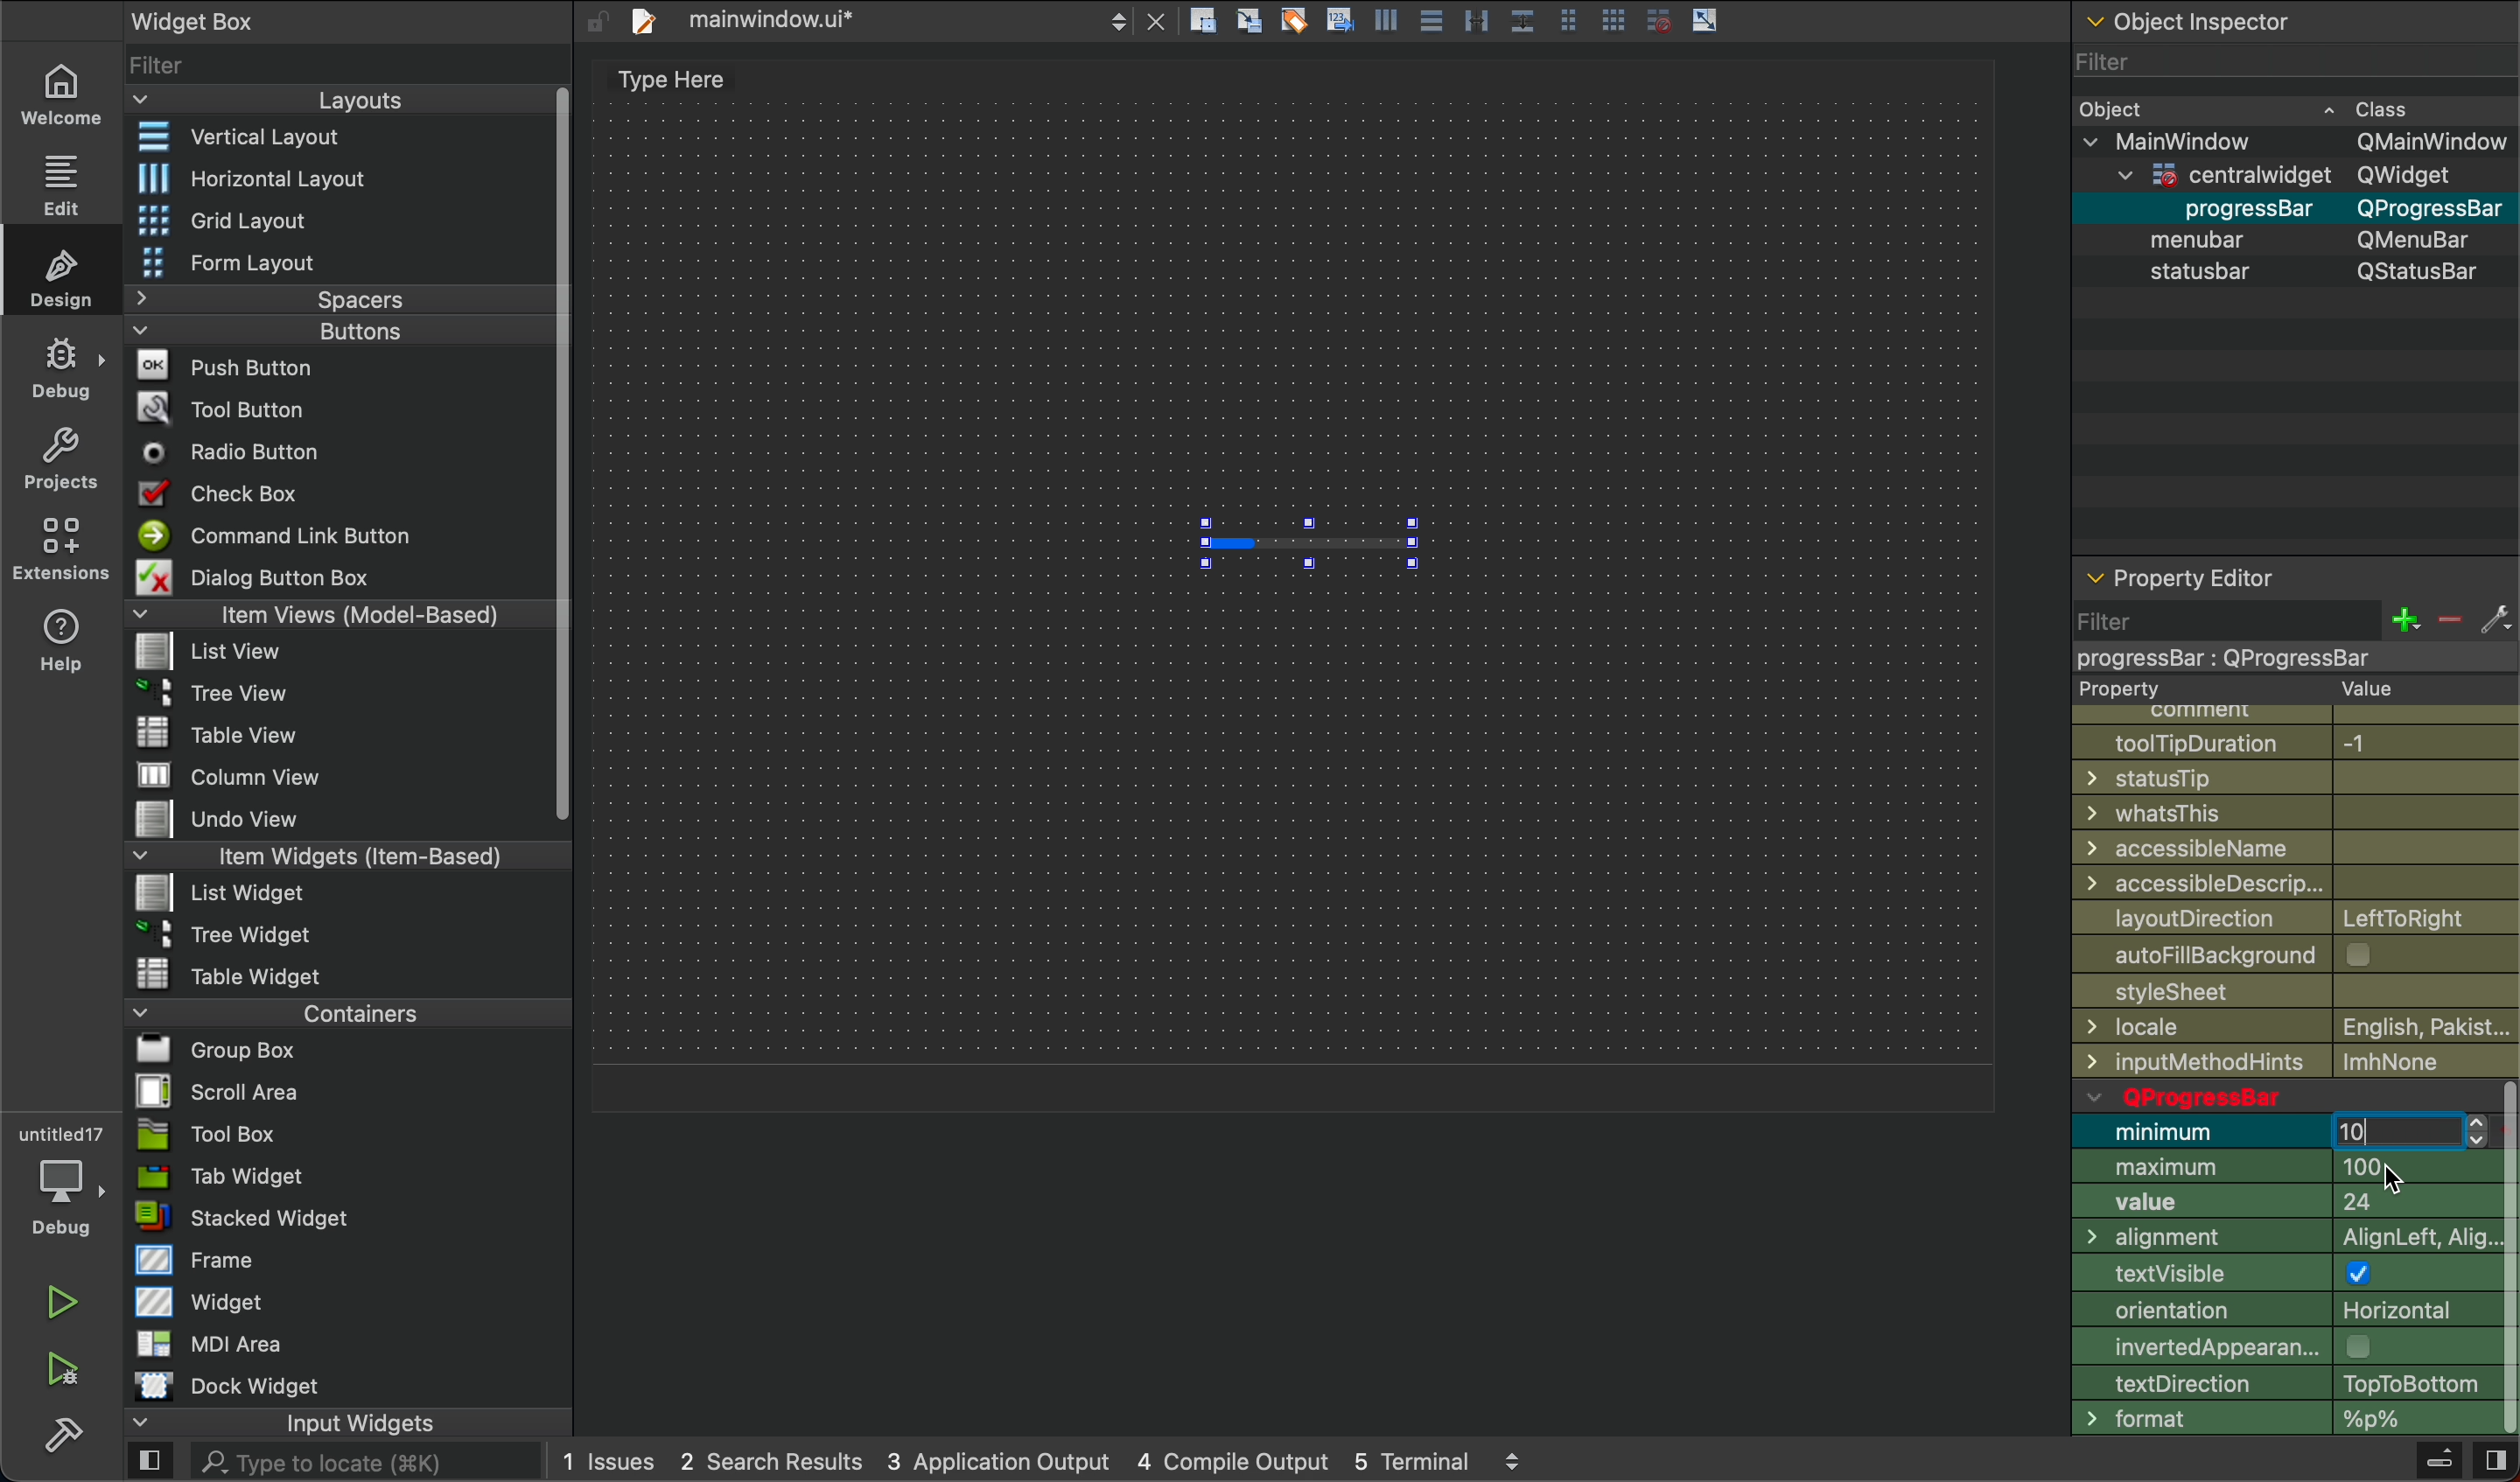  What do you see at coordinates (2395, 1179) in the screenshot?
I see `cursor` at bounding box center [2395, 1179].